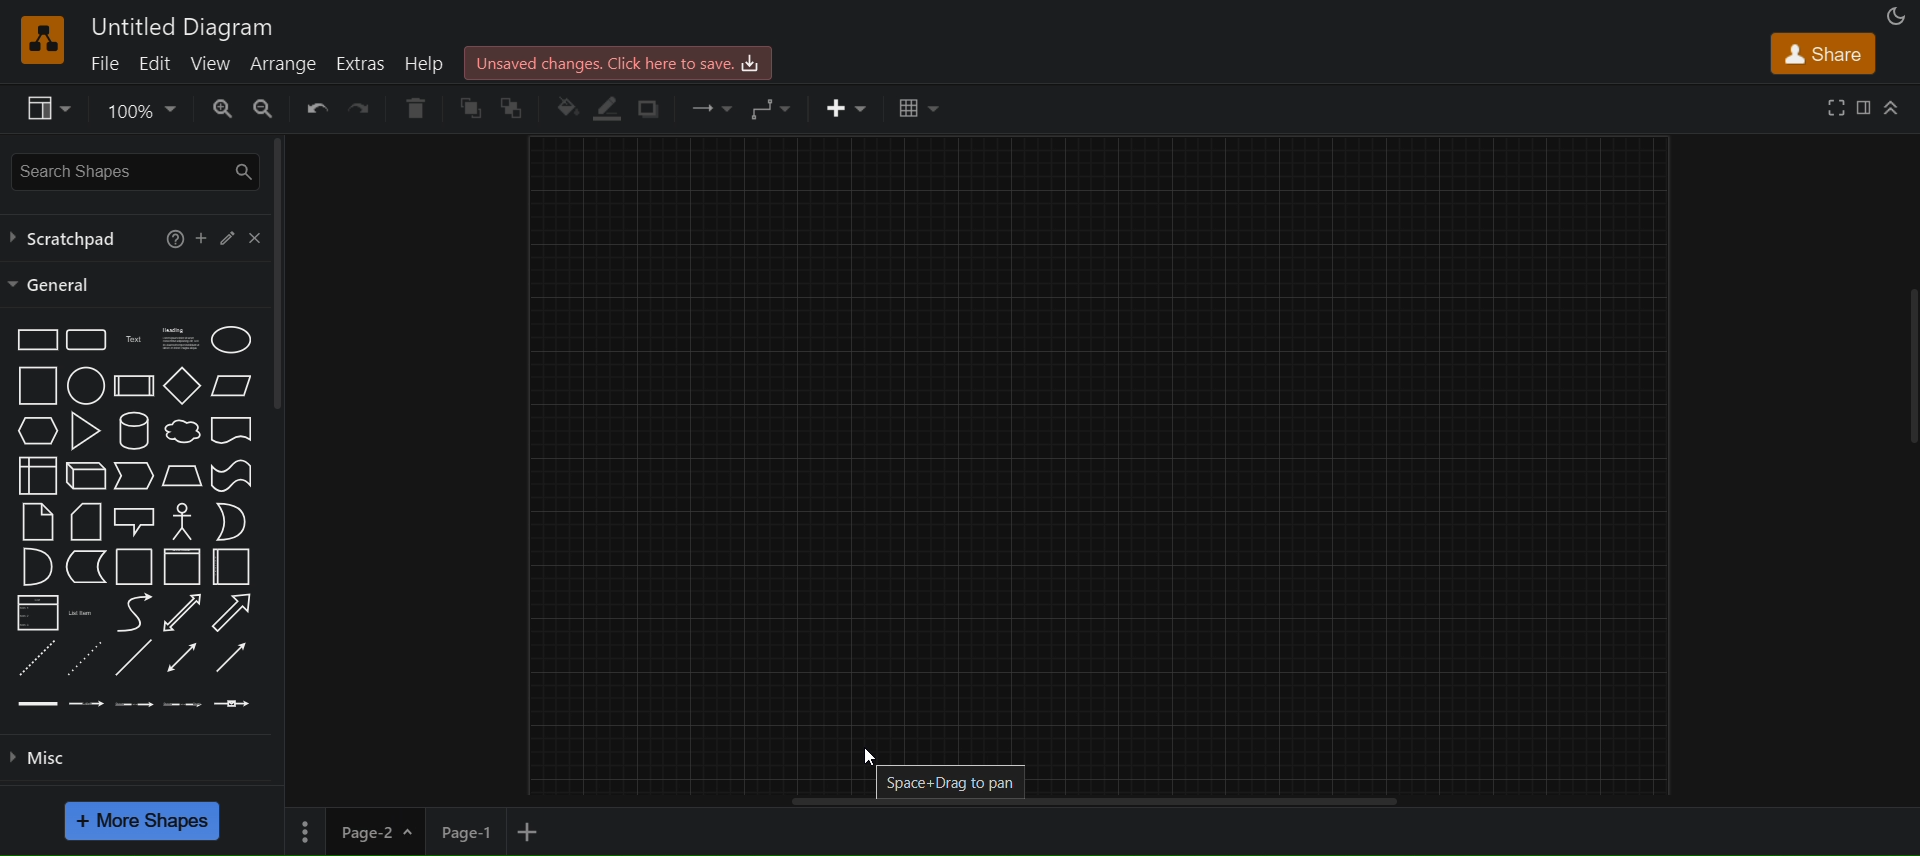 This screenshot has width=1920, height=856. Describe the element at coordinates (231, 475) in the screenshot. I see `tape` at that location.